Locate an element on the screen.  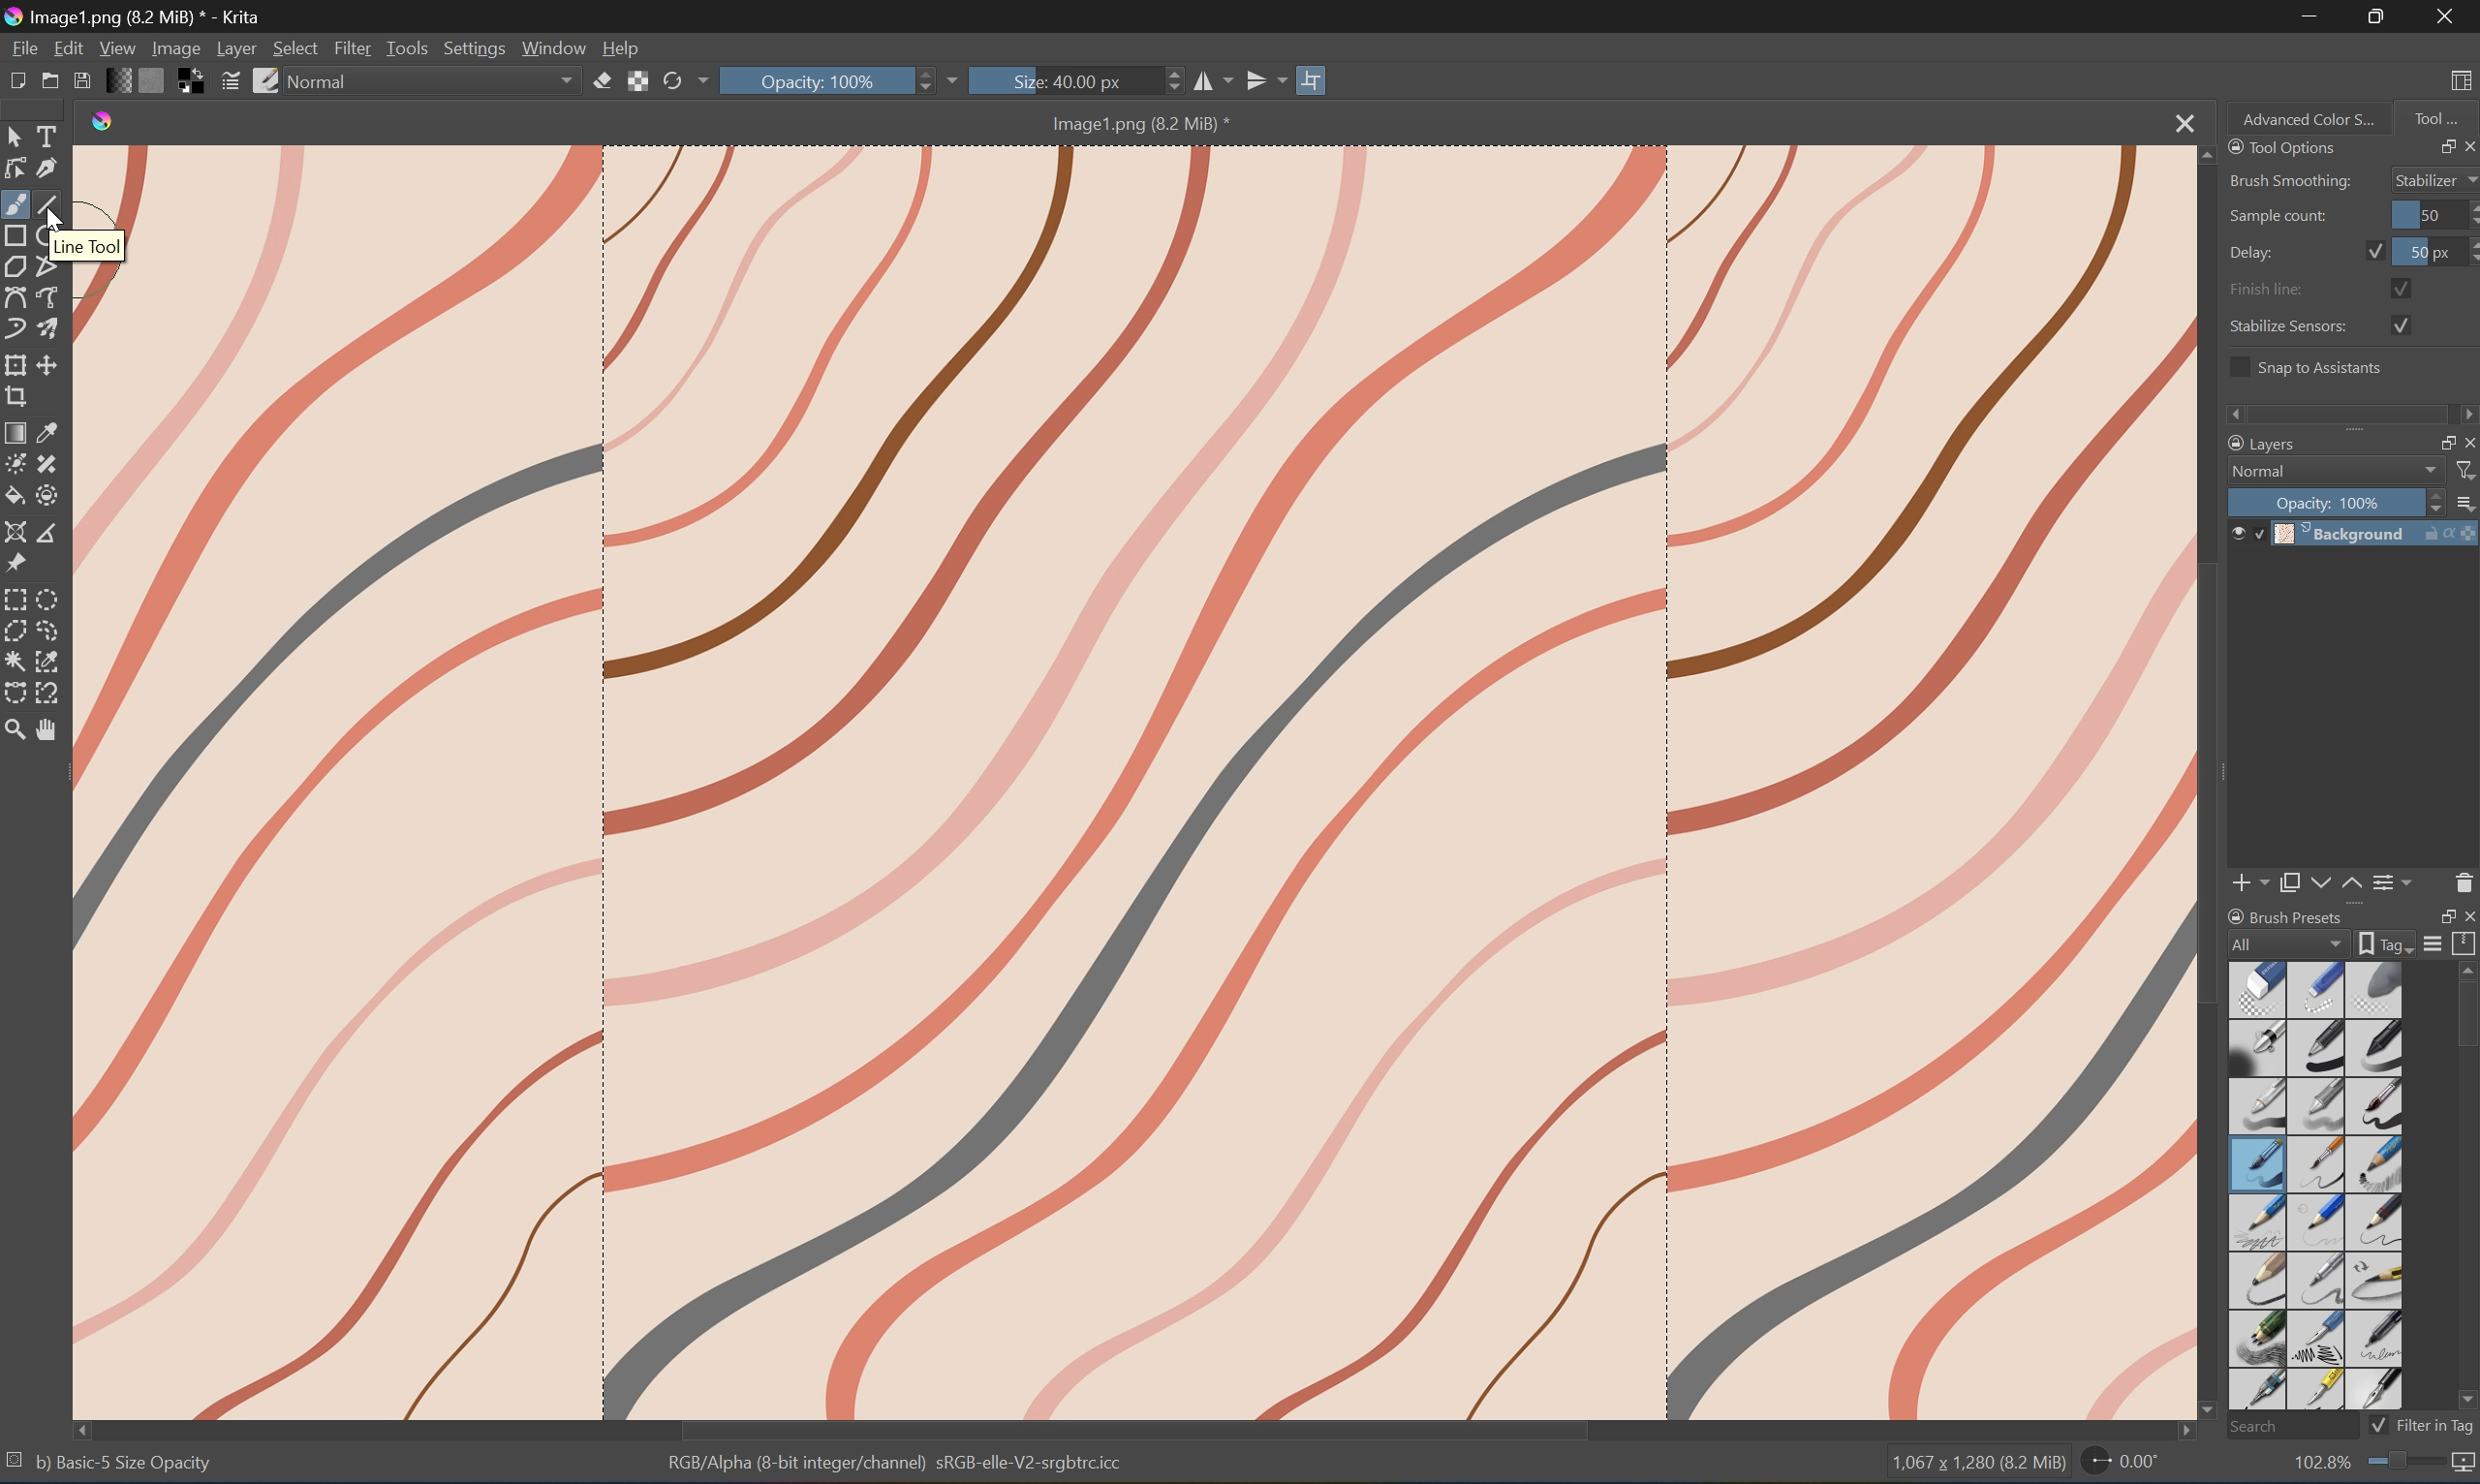
Brush tool is located at coordinates (16, 202).